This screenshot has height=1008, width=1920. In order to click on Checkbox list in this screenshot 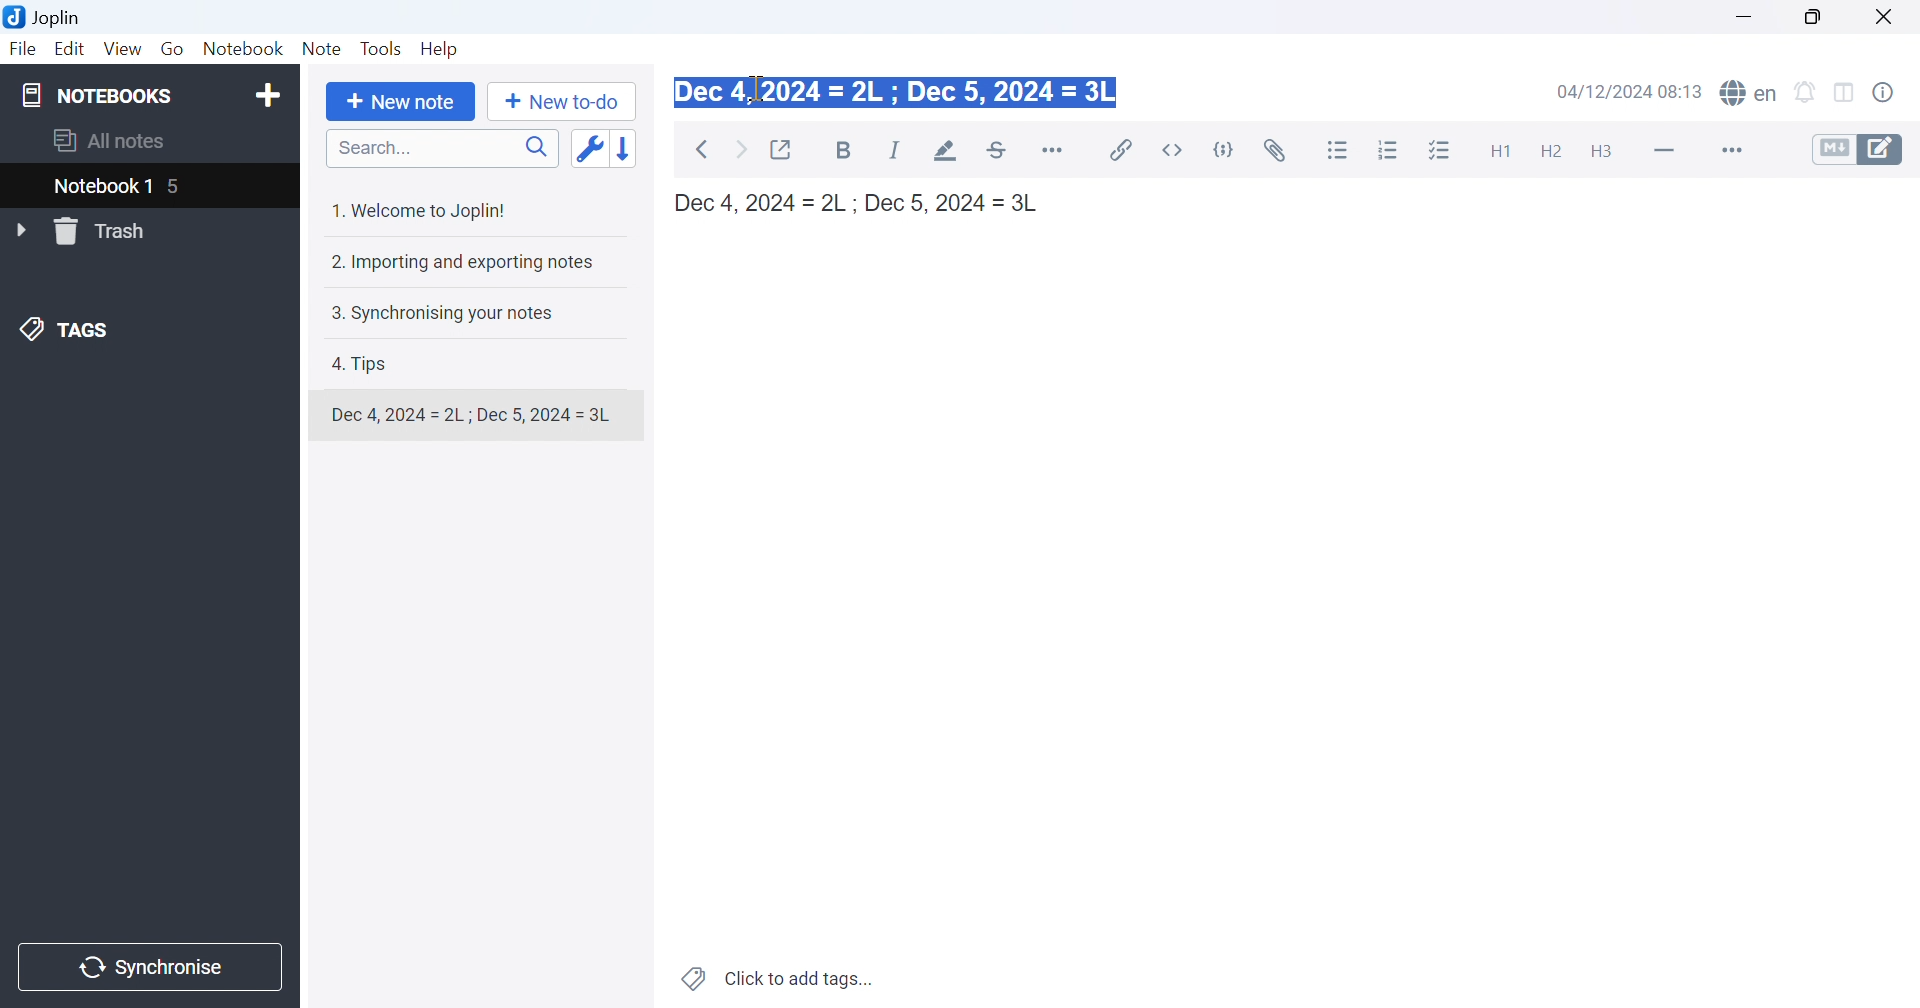, I will do `click(1443, 151)`.